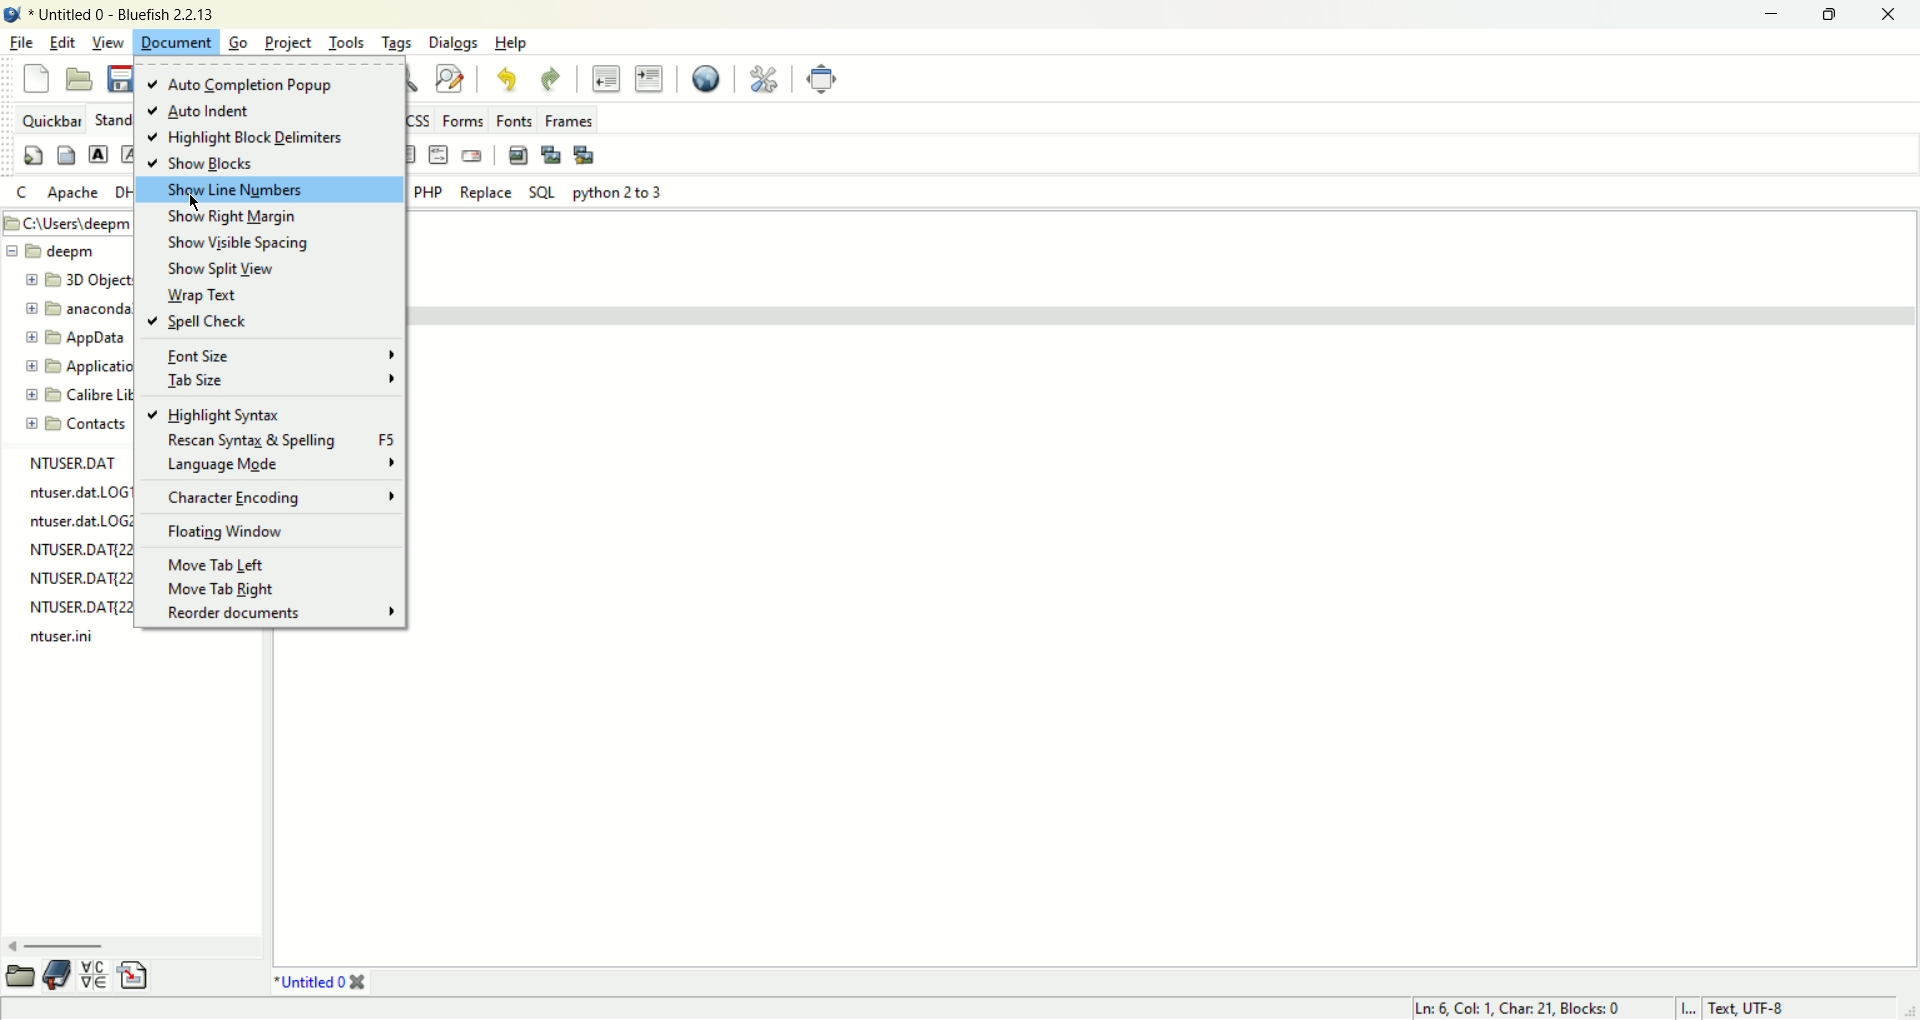 This screenshot has width=1920, height=1020. I want to click on ntuser.dat.LOG', so click(78, 489).